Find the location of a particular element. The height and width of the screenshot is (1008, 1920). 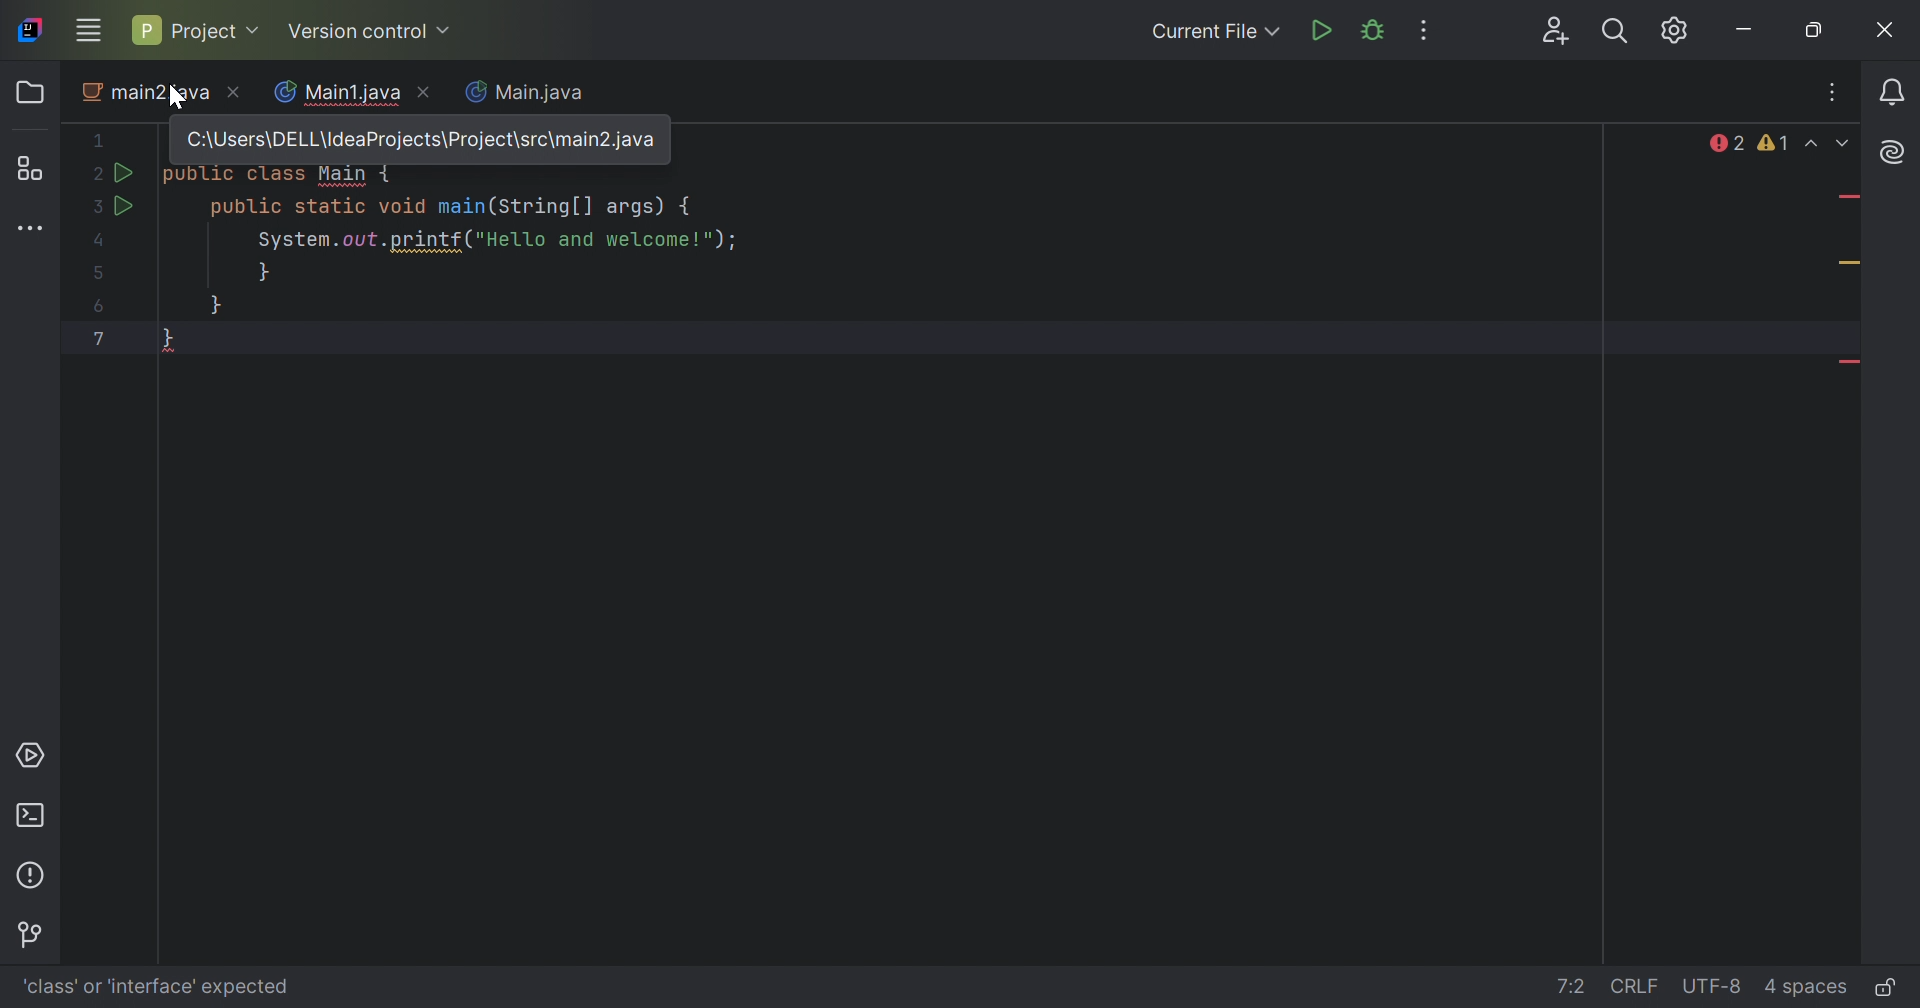

} is located at coordinates (265, 275).